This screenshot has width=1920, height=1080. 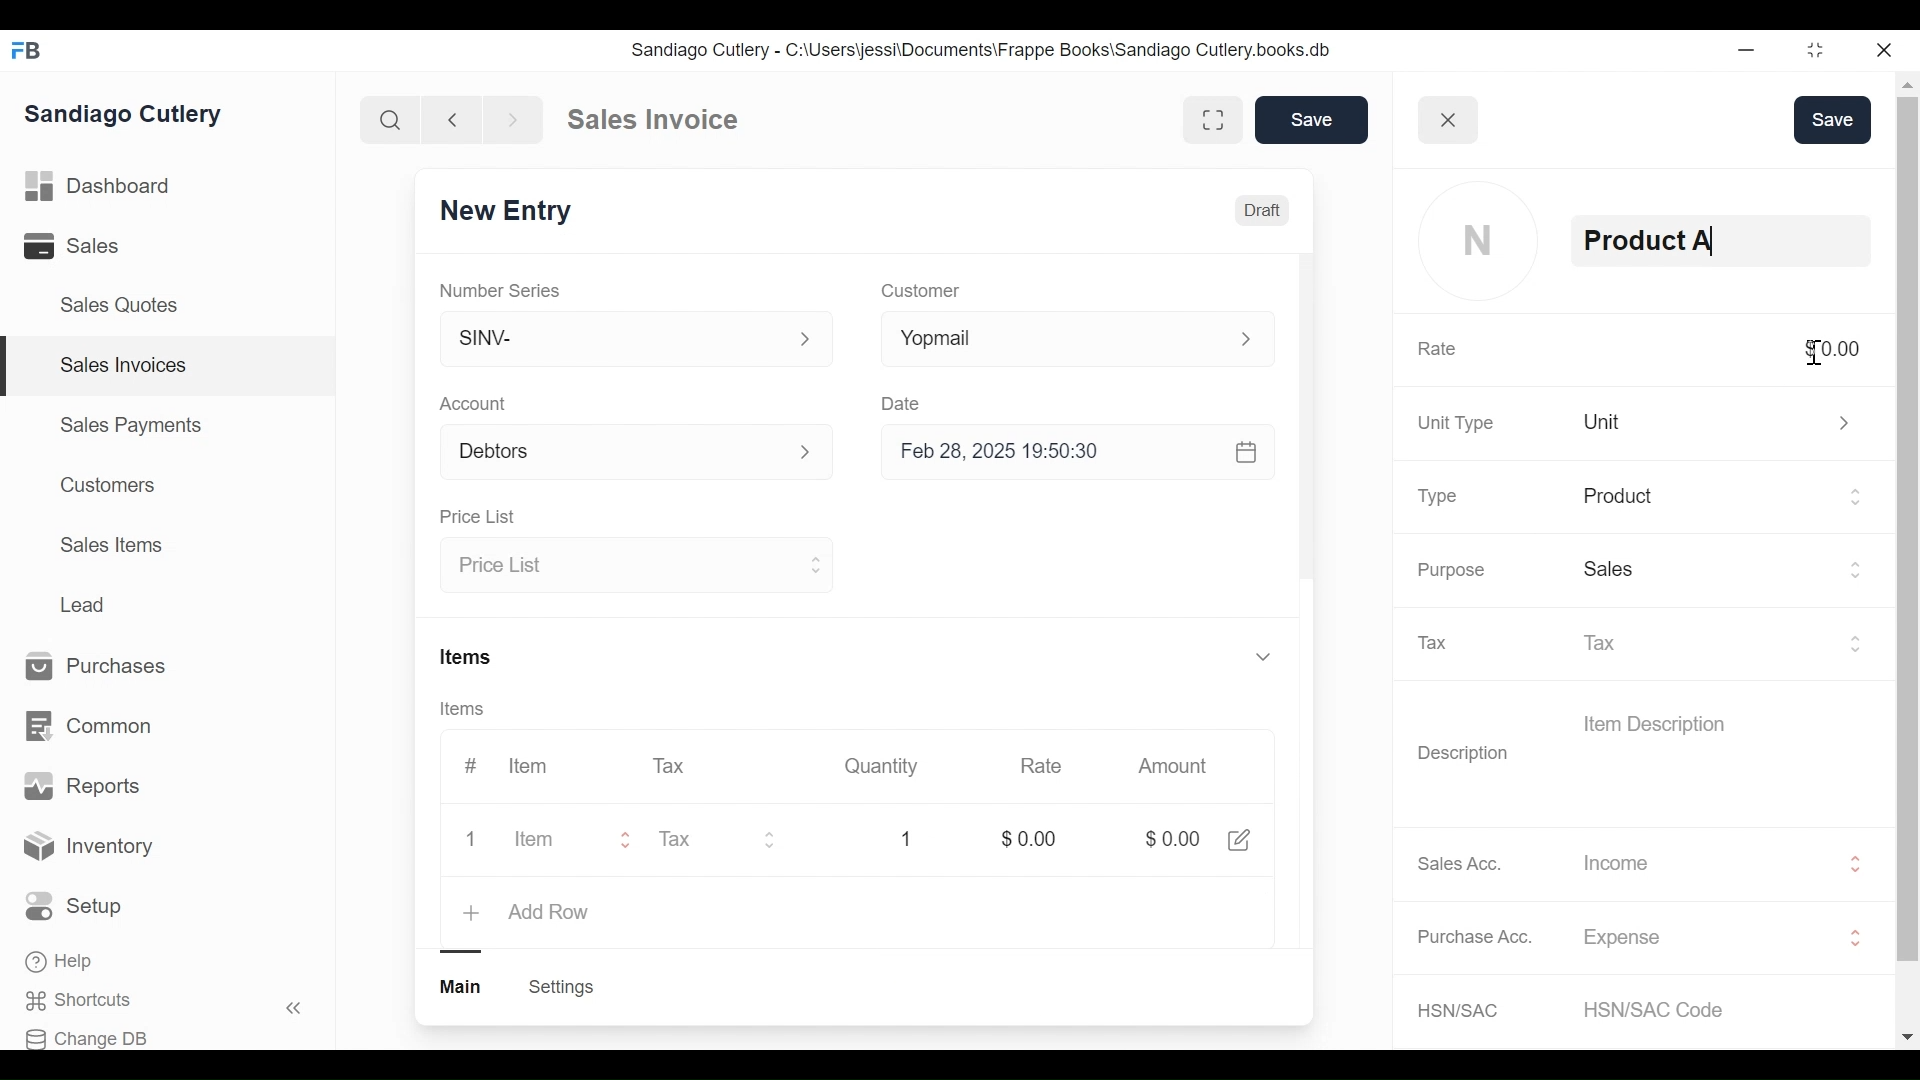 What do you see at coordinates (88, 849) in the screenshot?
I see `Inventory` at bounding box center [88, 849].